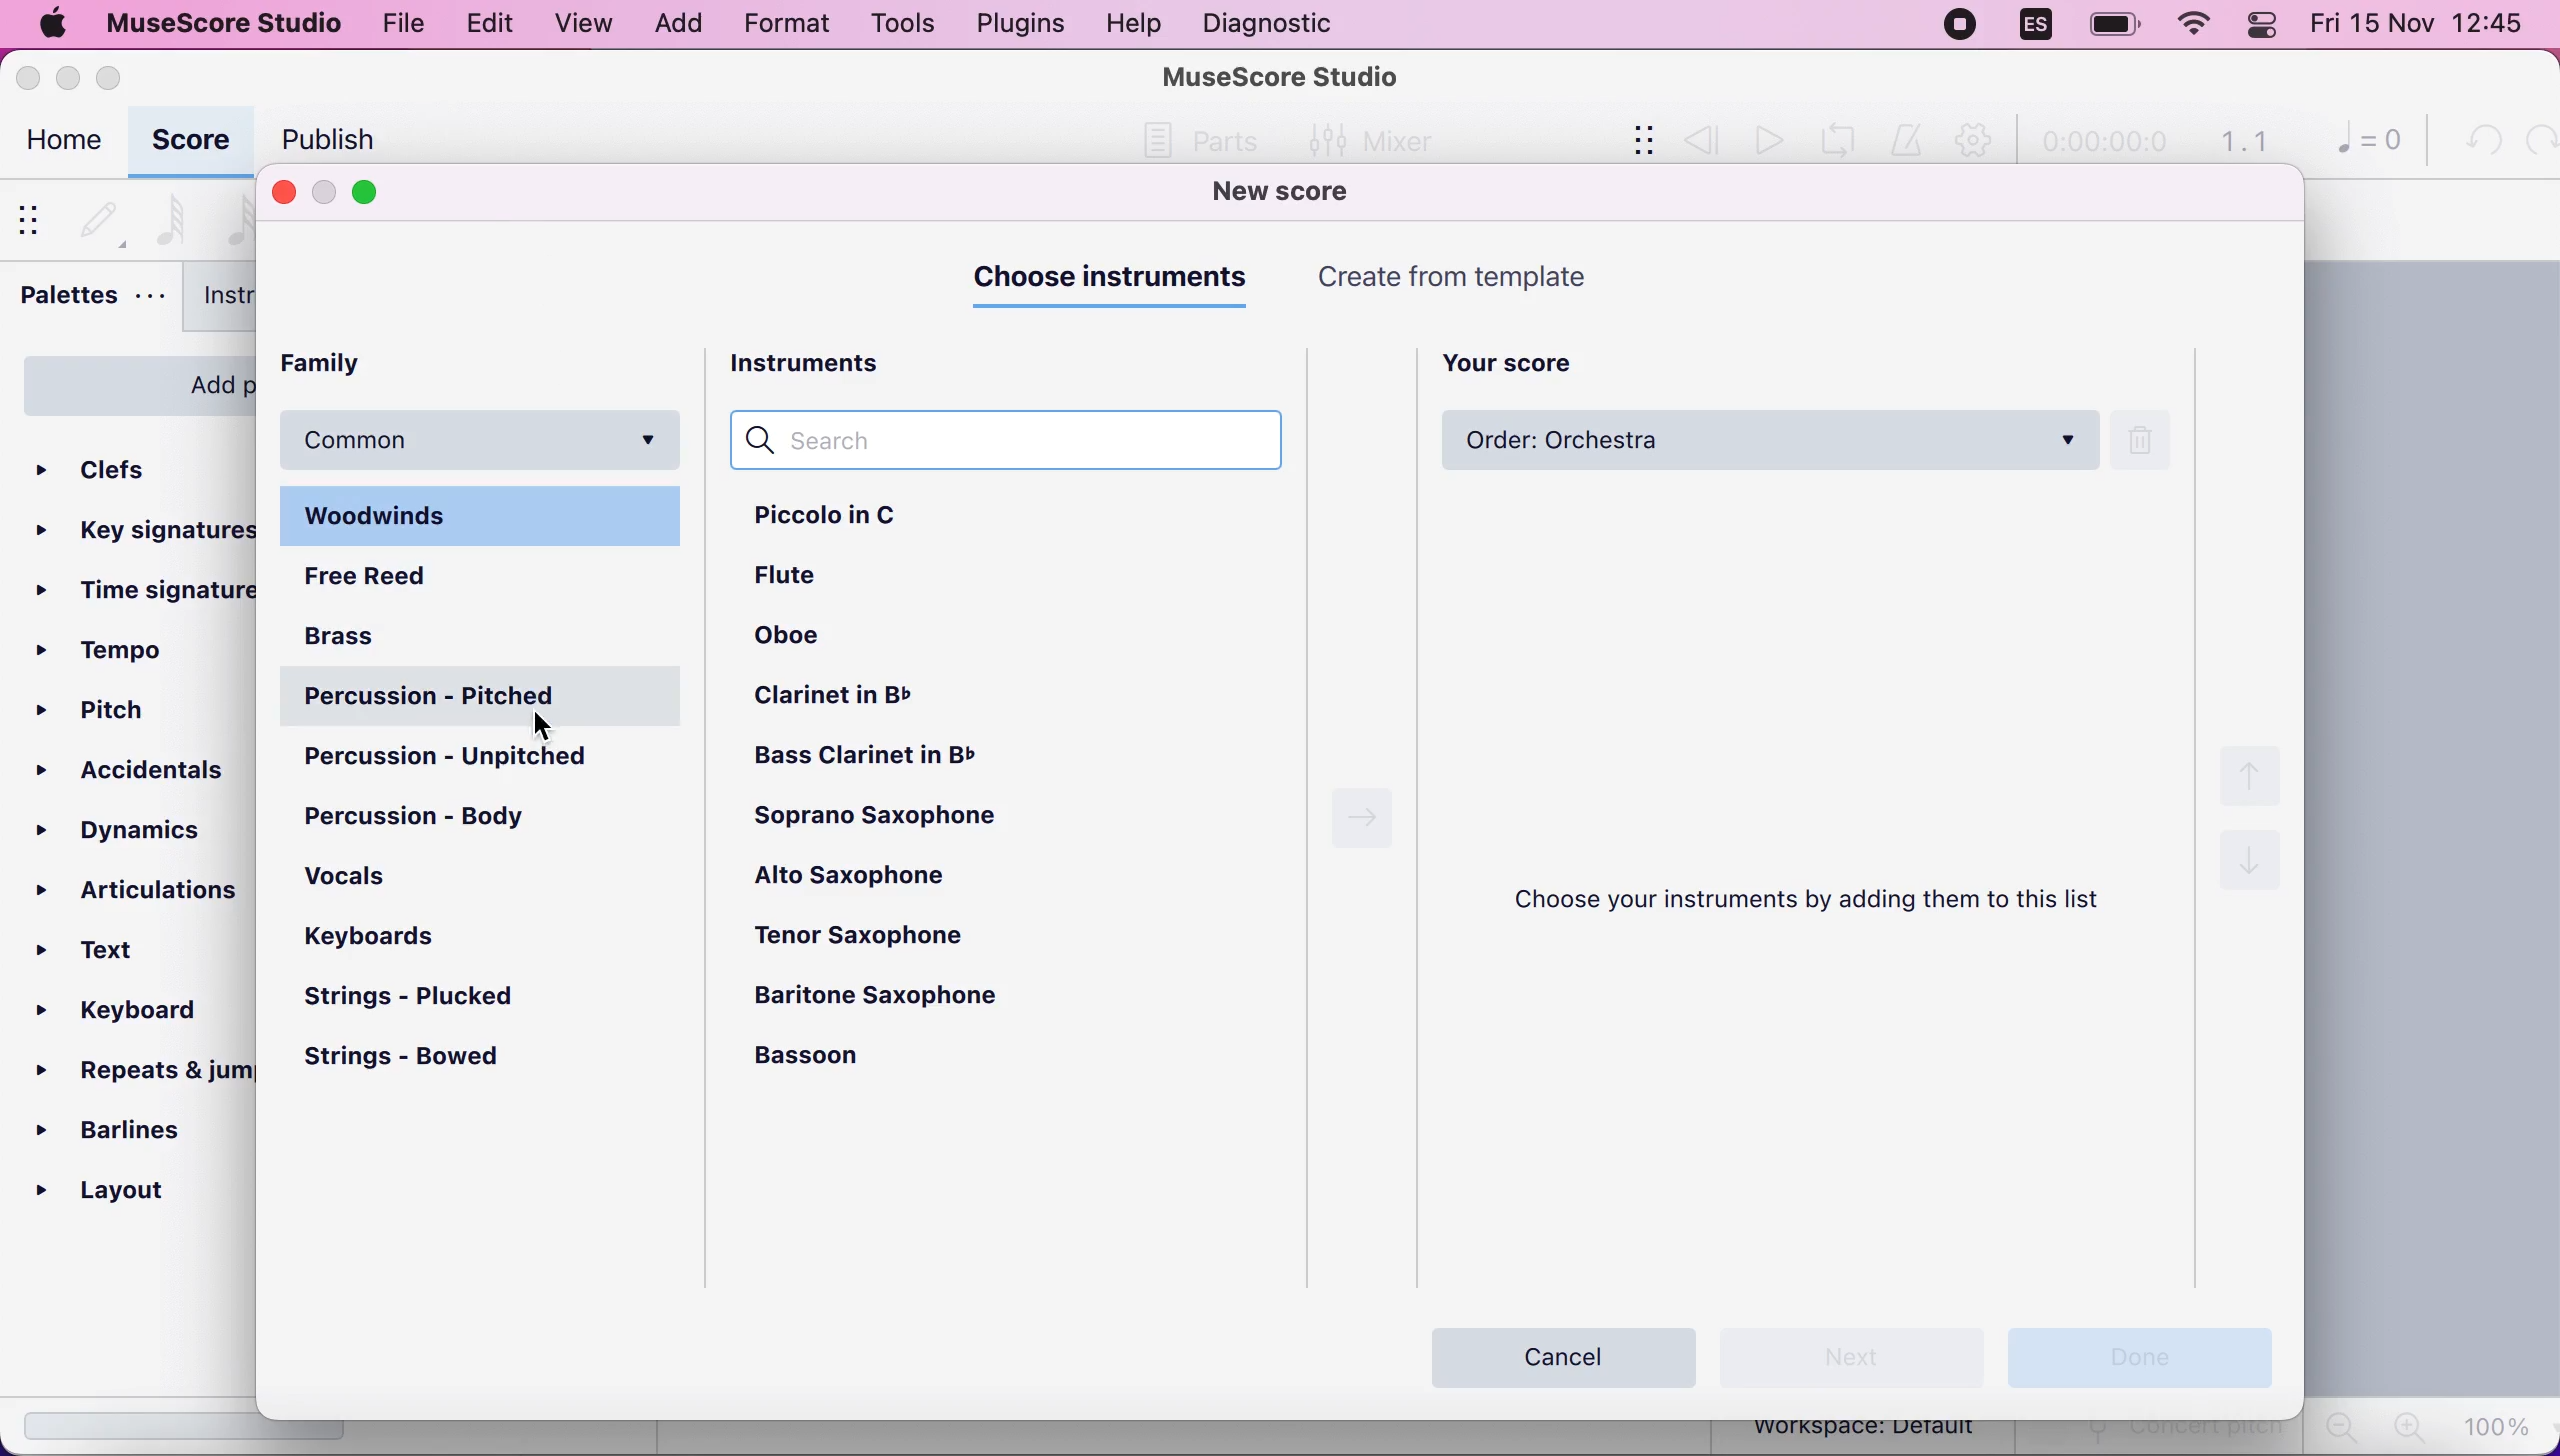 This screenshot has height=1456, width=2560. What do you see at coordinates (30, 77) in the screenshot?
I see `close` at bounding box center [30, 77].